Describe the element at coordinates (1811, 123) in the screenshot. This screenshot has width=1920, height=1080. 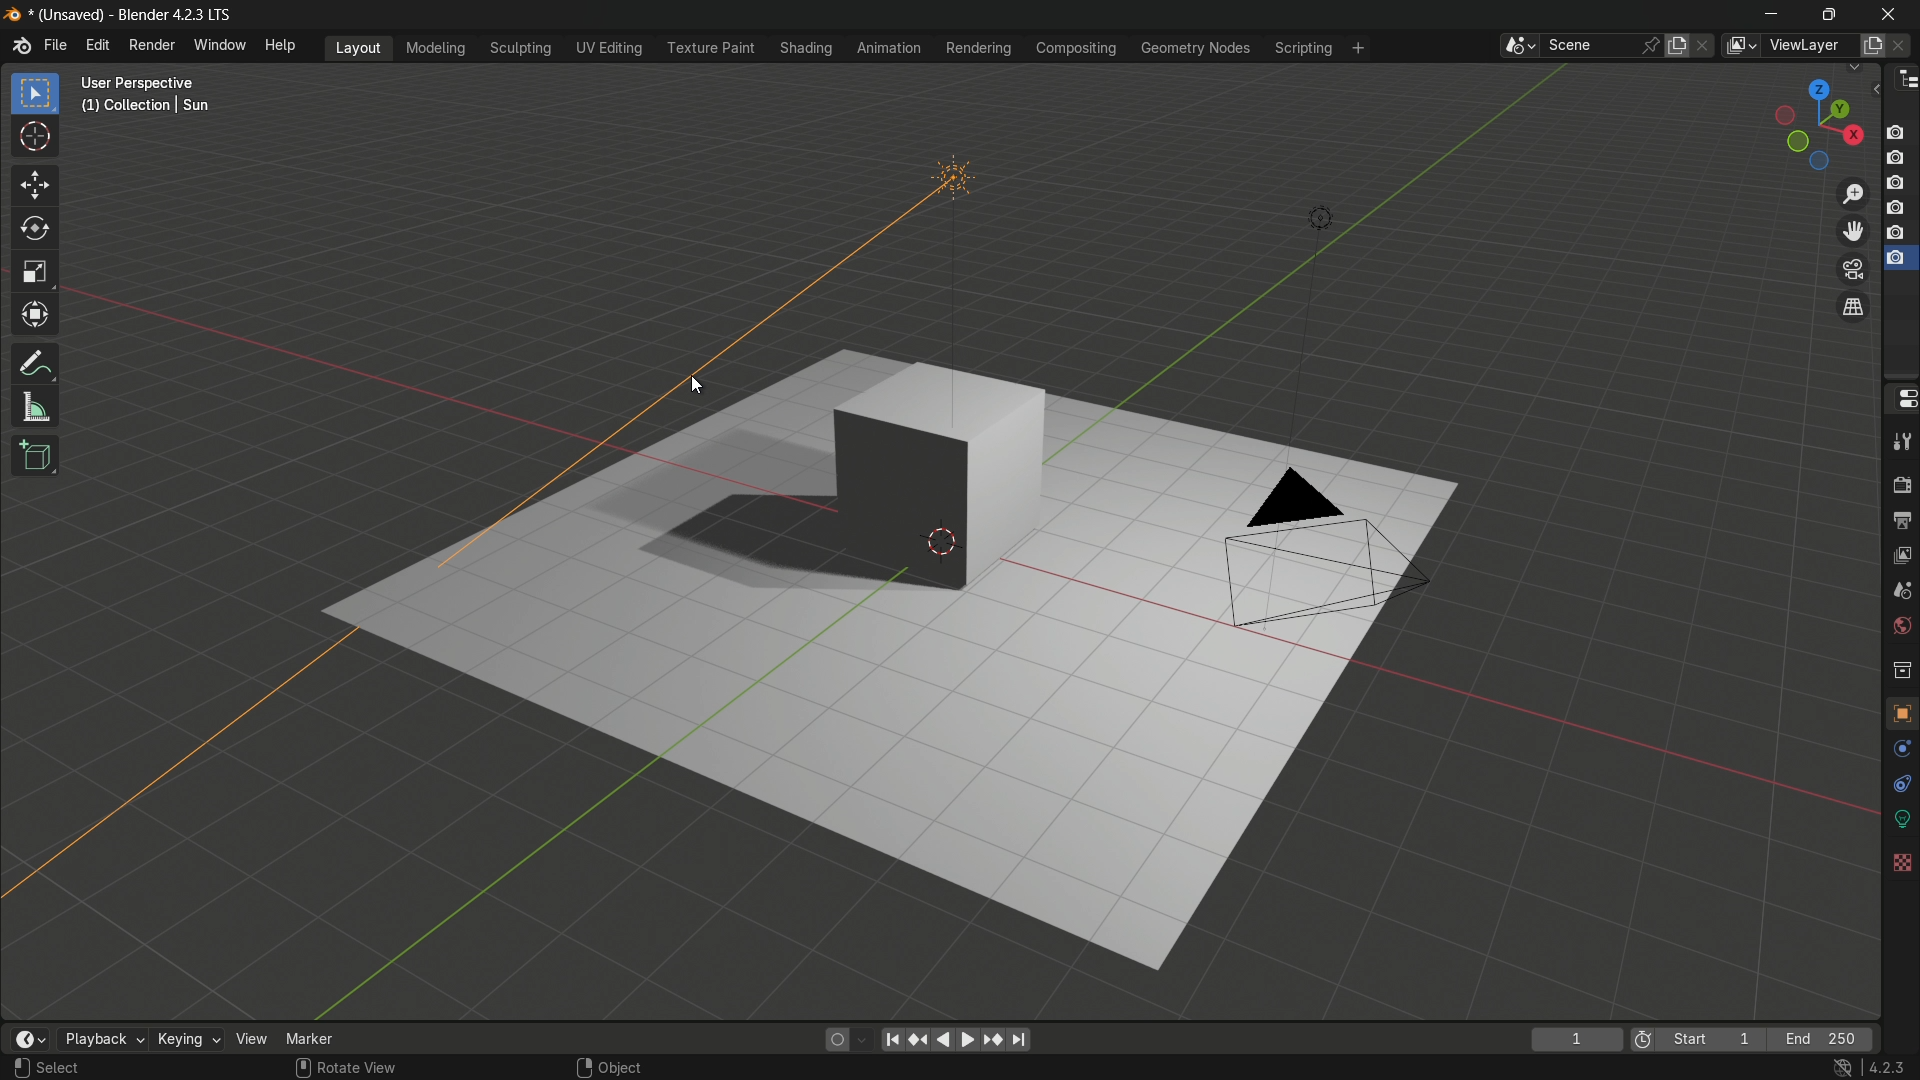
I see `rotate or preset viewpoint` at that location.